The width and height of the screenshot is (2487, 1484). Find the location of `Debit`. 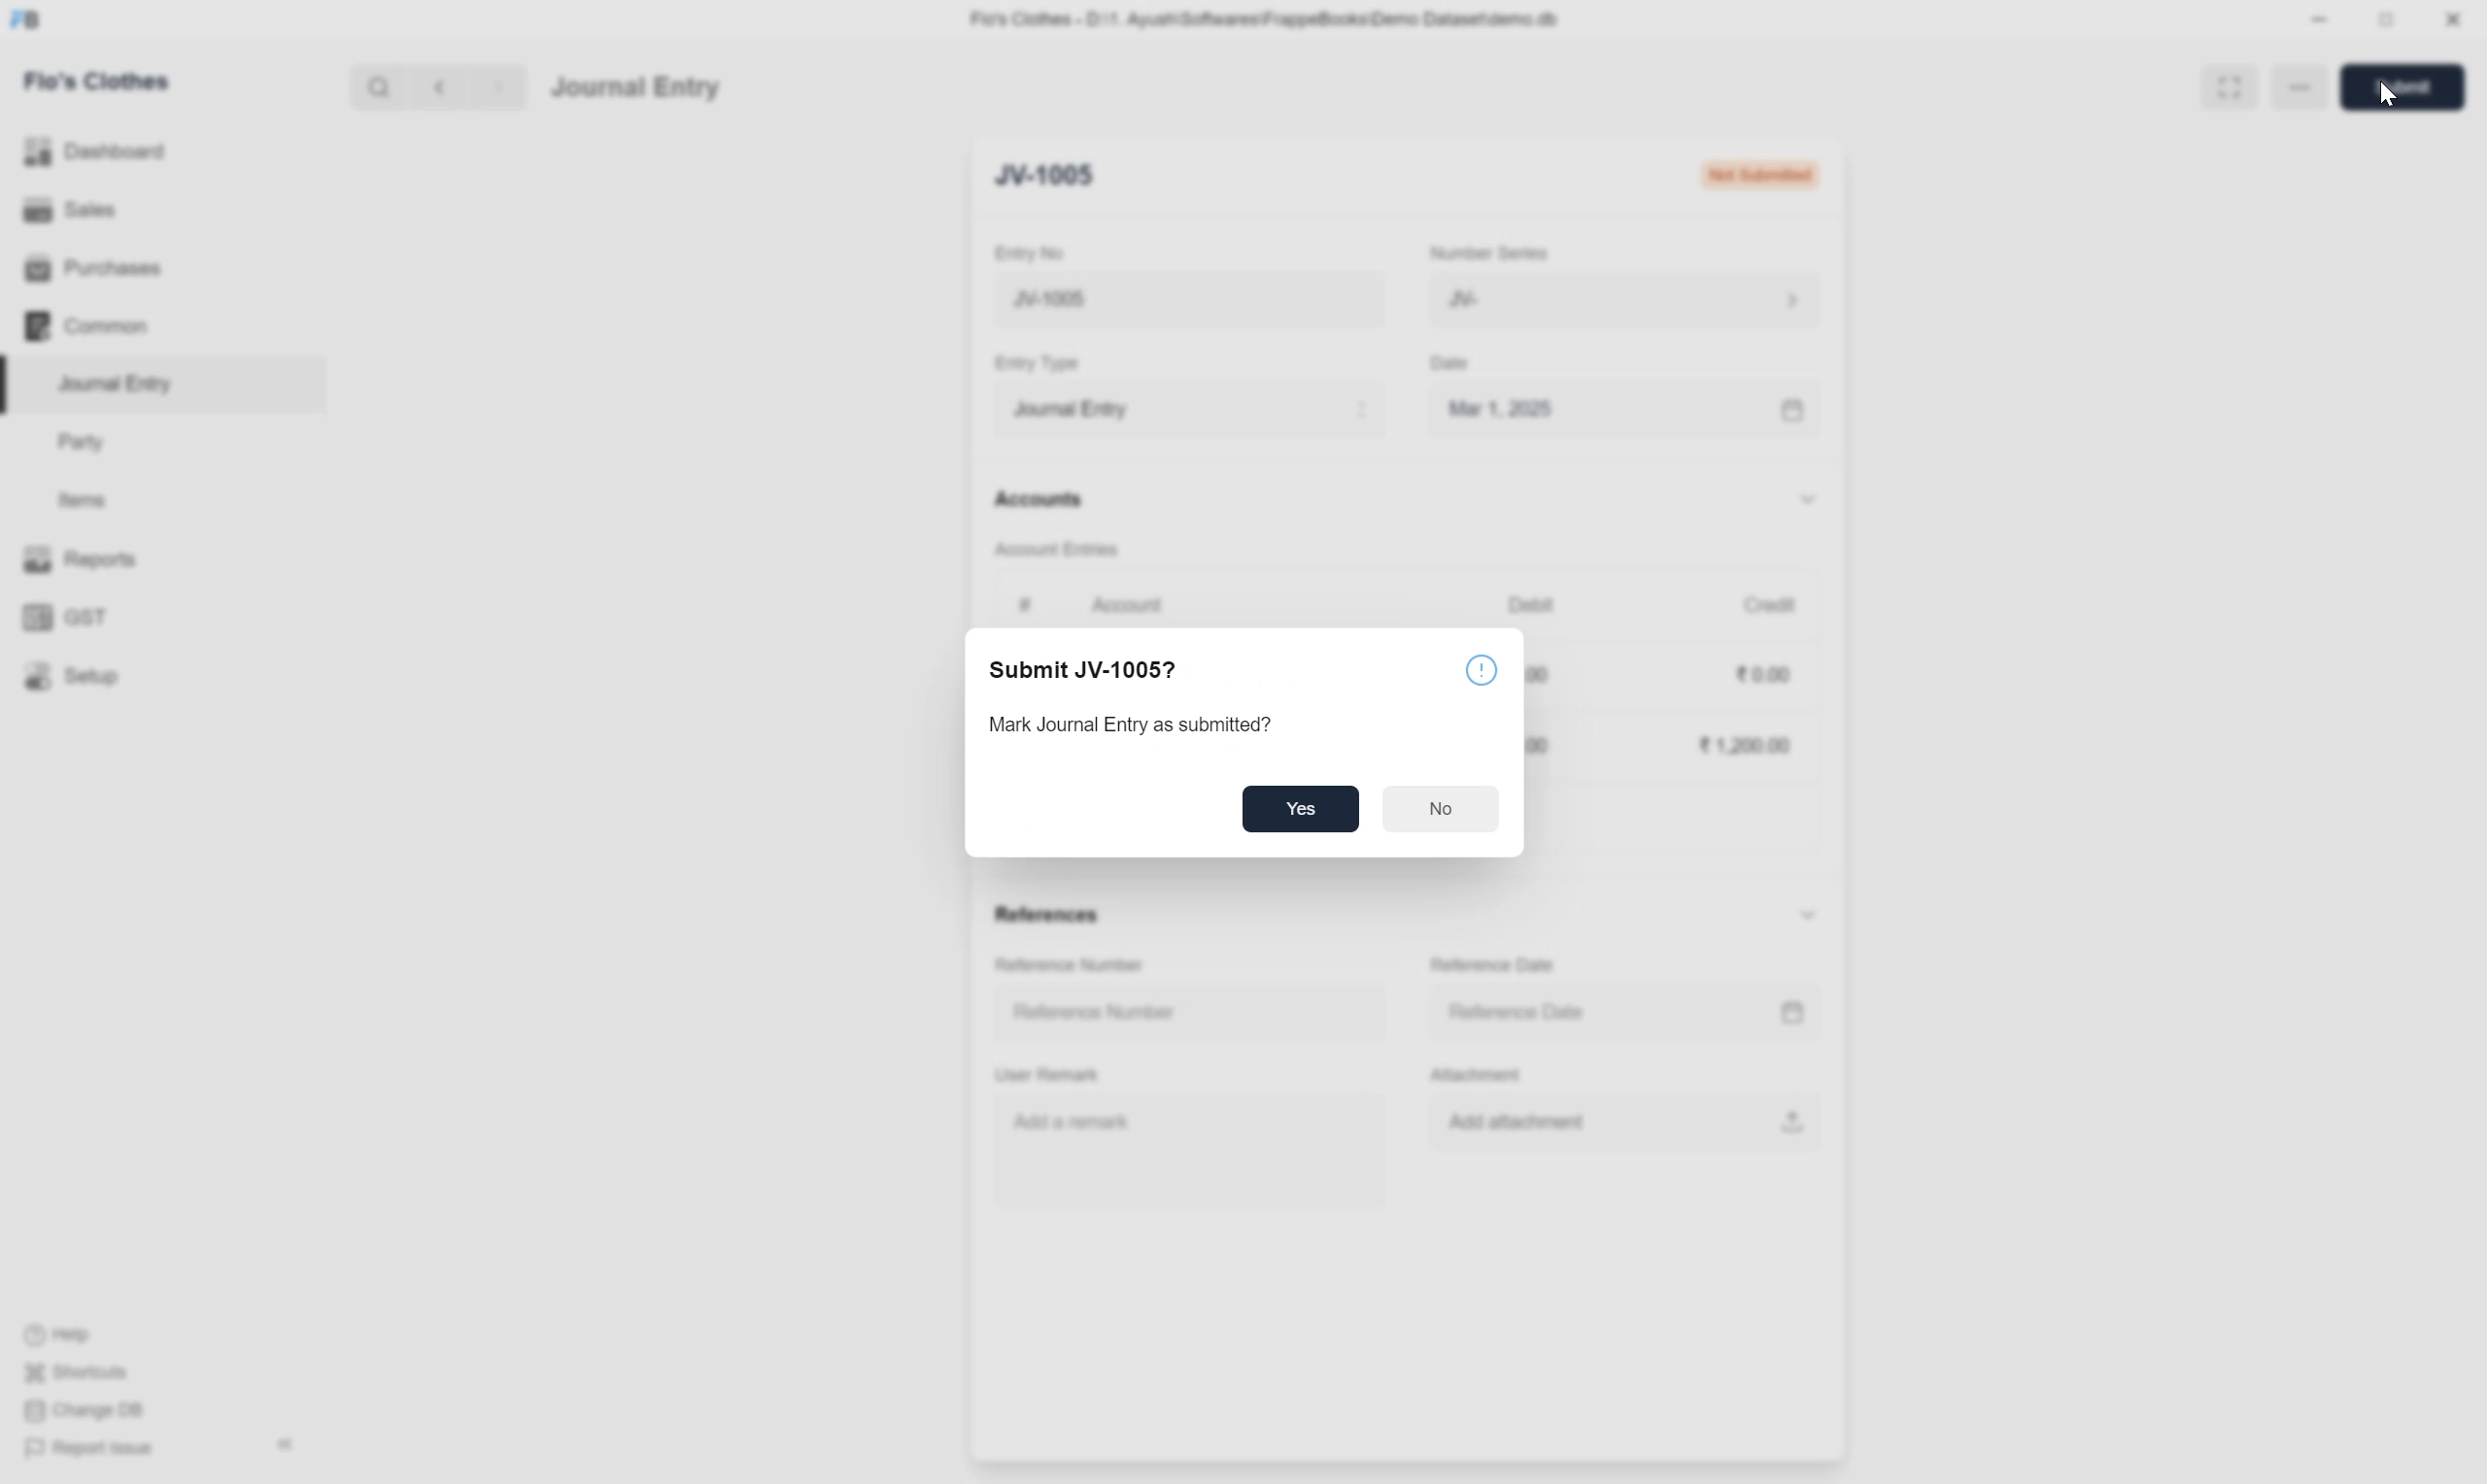

Debit is located at coordinates (1532, 603).